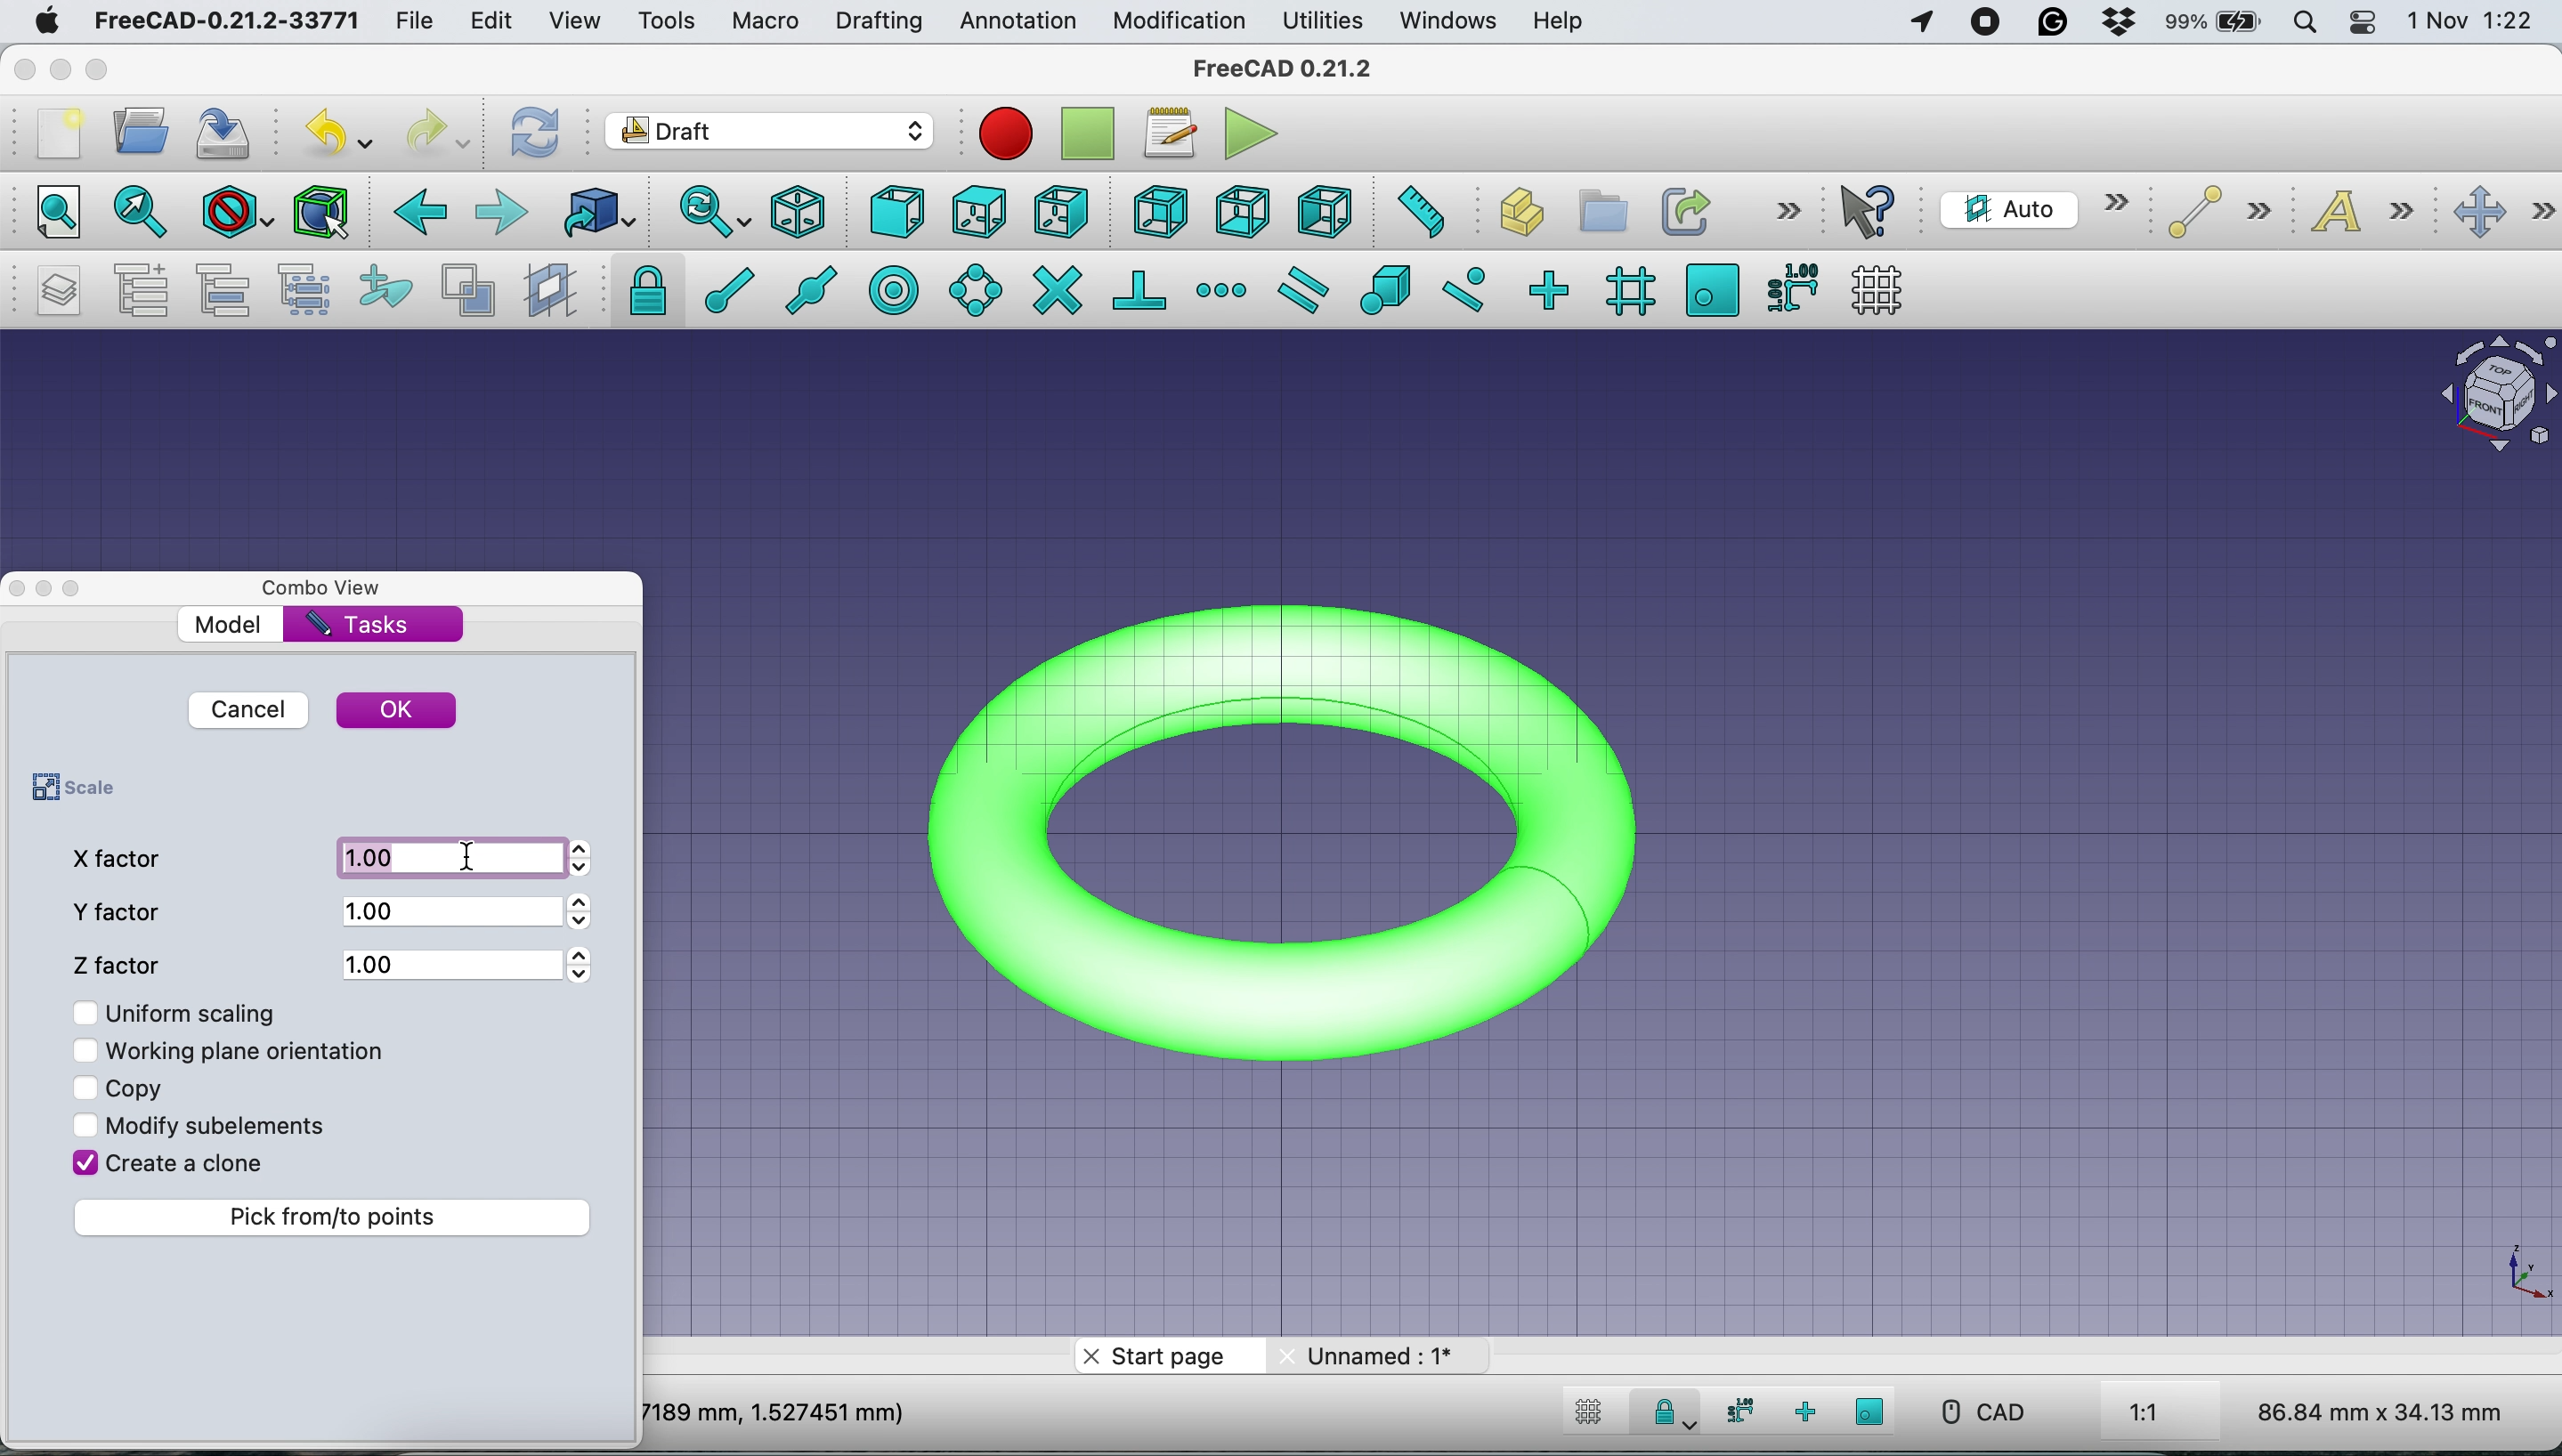  What do you see at coordinates (1309, 289) in the screenshot?
I see `snap parallel` at bounding box center [1309, 289].